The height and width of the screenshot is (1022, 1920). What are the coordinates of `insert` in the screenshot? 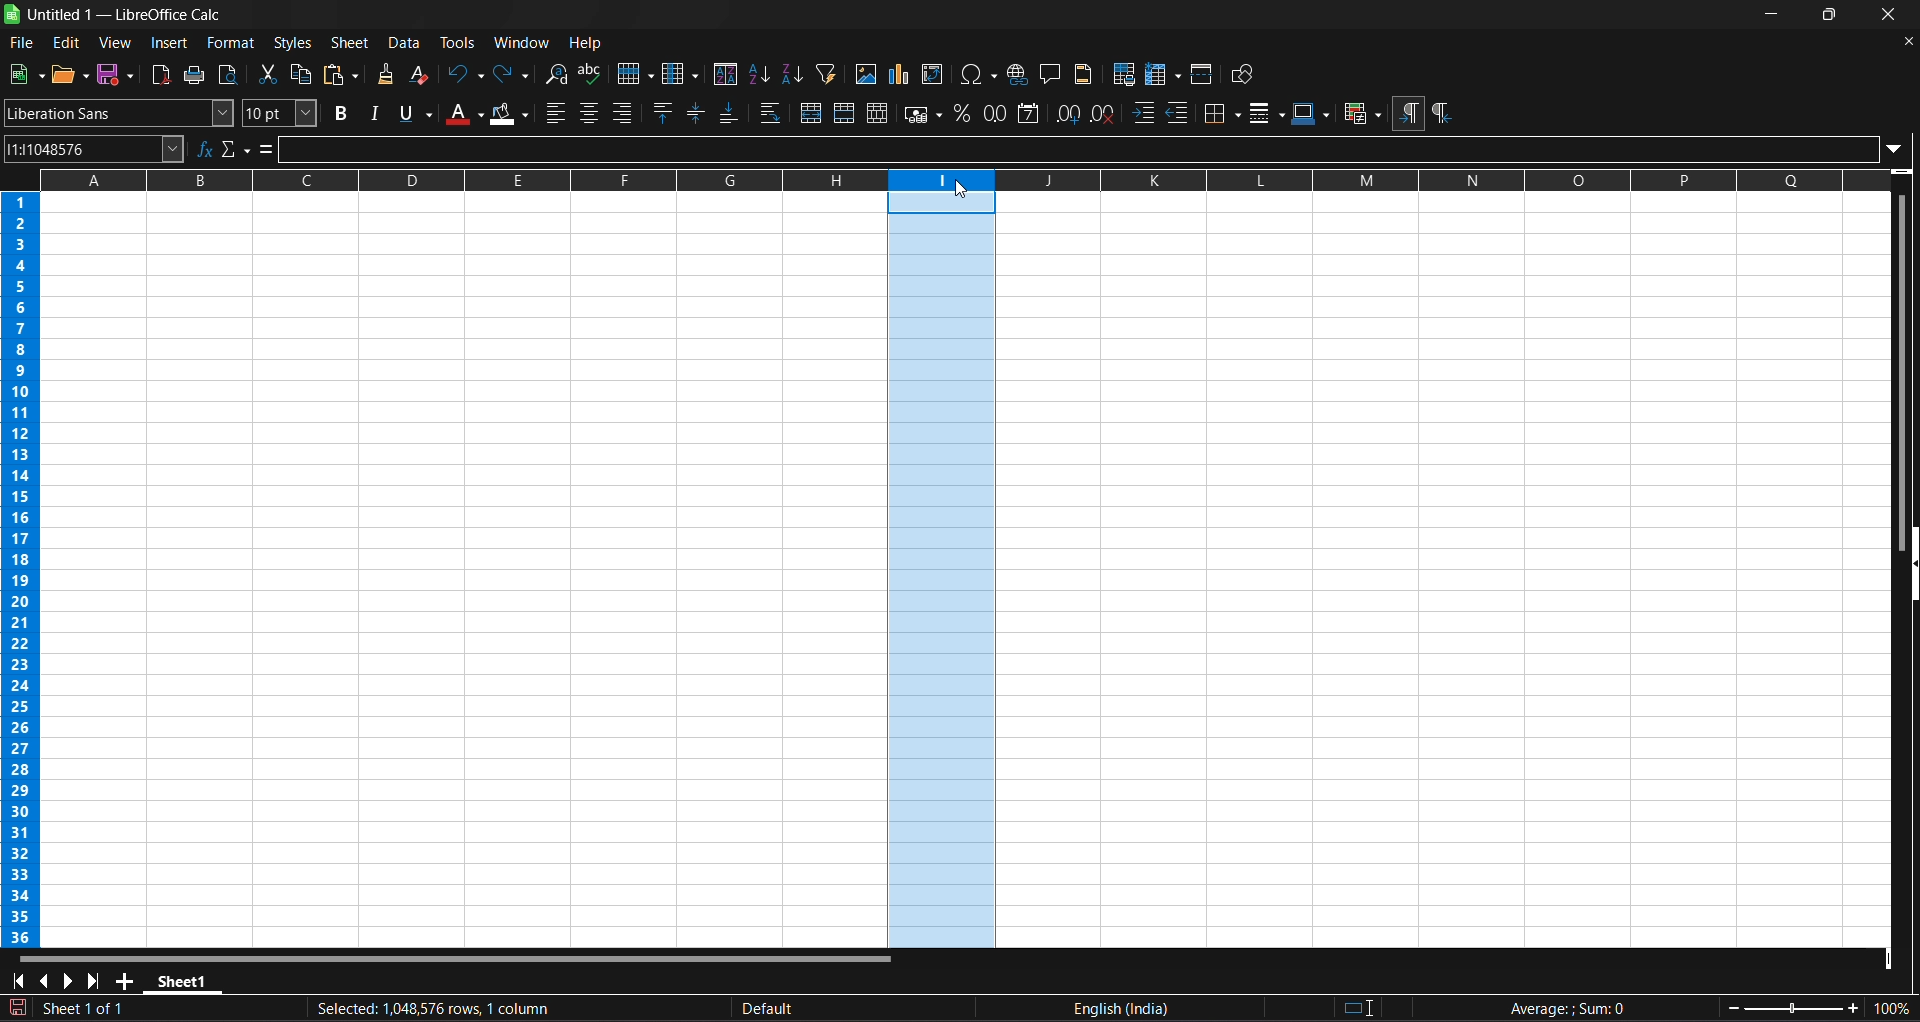 It's located at (170, 43).